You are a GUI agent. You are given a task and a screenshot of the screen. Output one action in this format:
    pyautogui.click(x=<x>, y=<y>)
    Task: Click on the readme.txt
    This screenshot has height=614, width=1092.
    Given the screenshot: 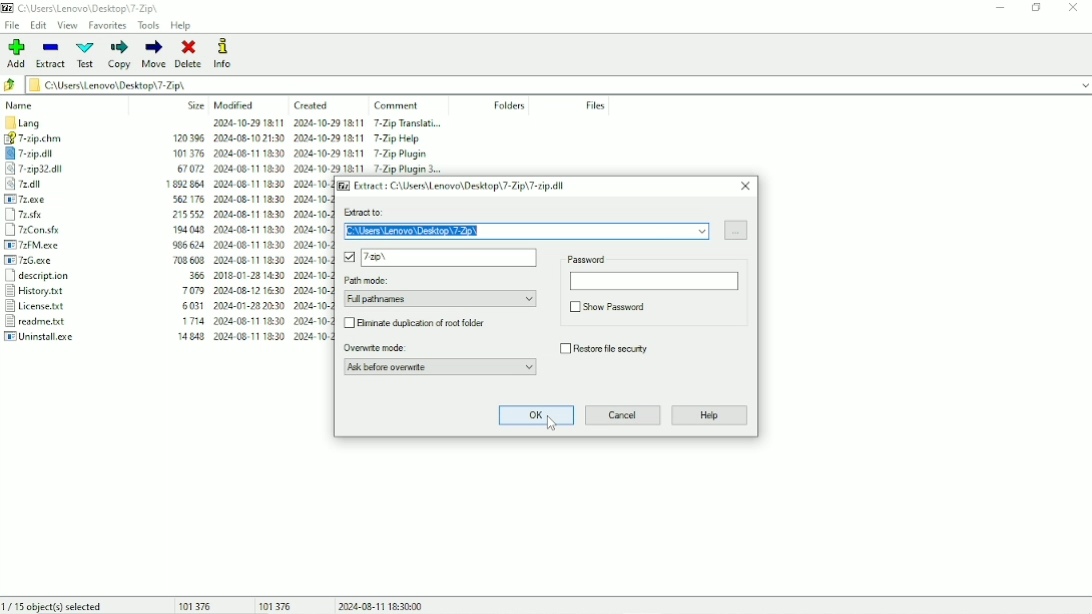 What is the action you would take?
    pyautogui.click(x=52, y=322)
    